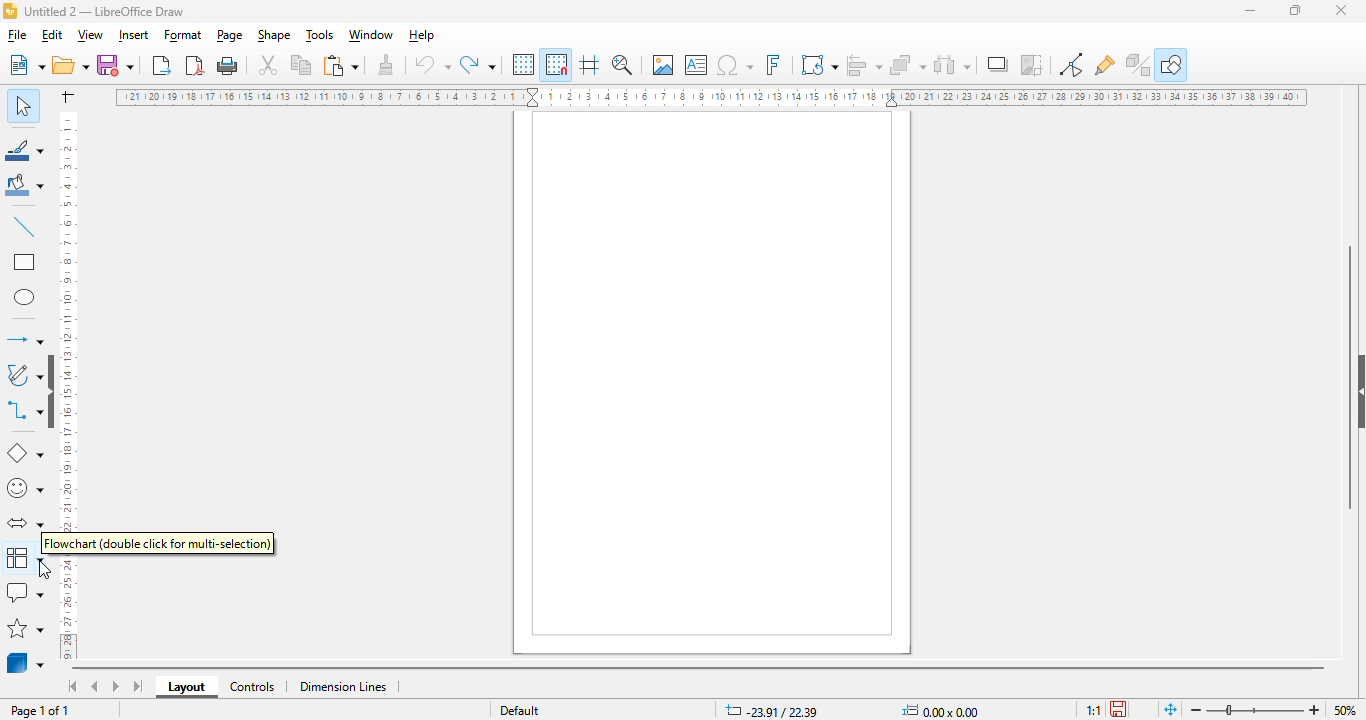 The height and width of the screenshot is (720, 1366). I want to click on flowchart, so click(25, 557).